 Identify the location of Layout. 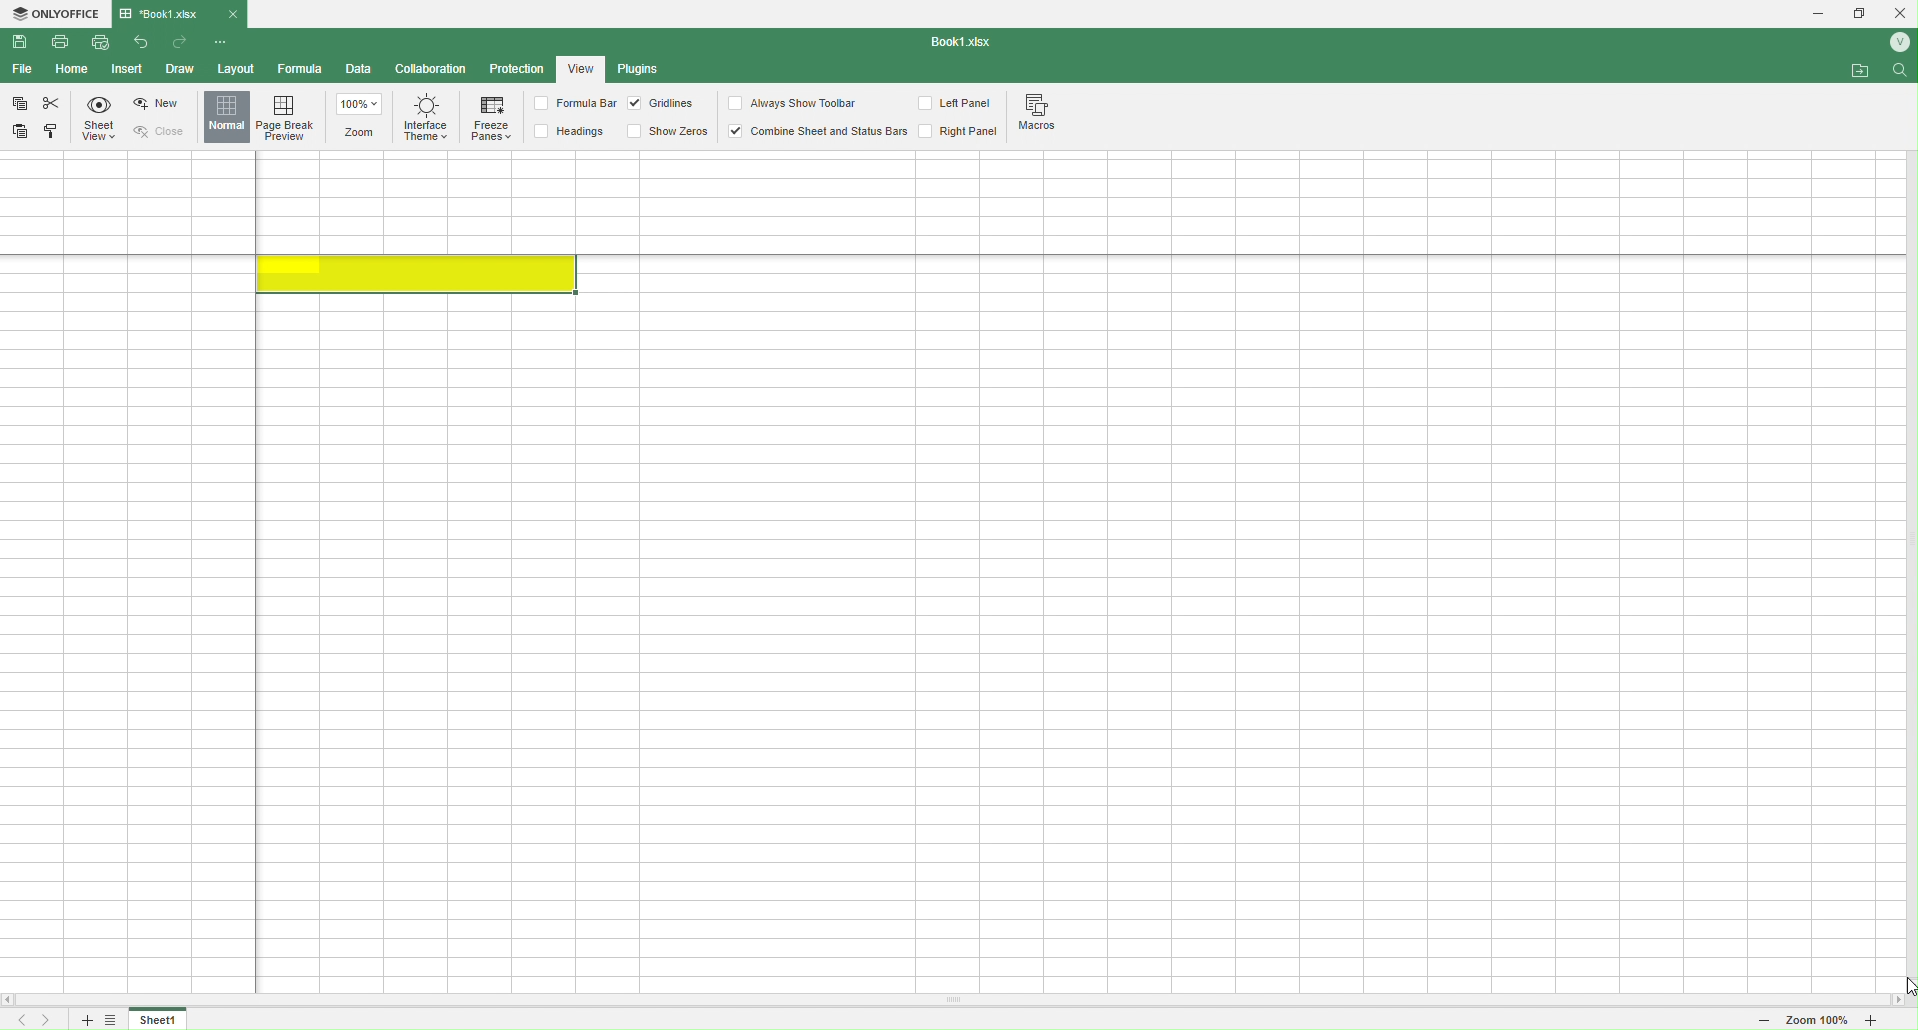
(234, 68).